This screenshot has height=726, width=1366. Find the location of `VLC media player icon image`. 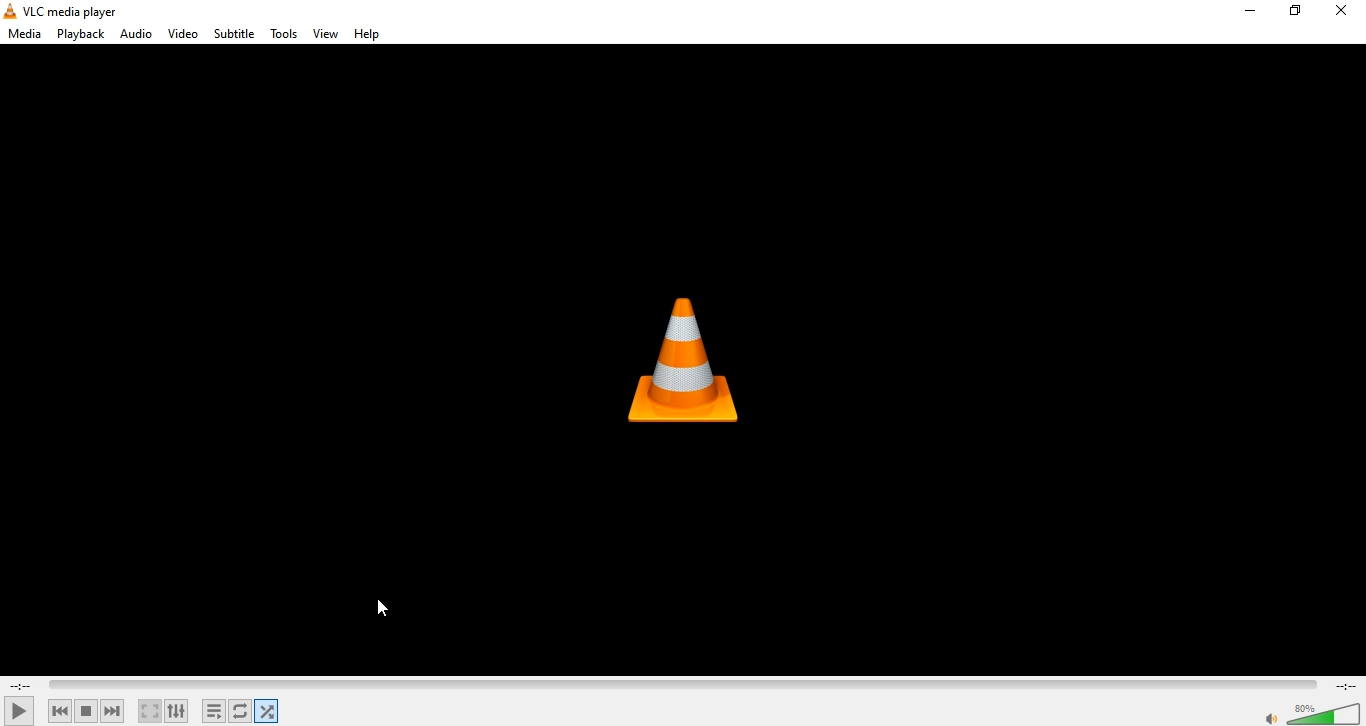

VLC media player icon image is located at coordinates (692, 359).